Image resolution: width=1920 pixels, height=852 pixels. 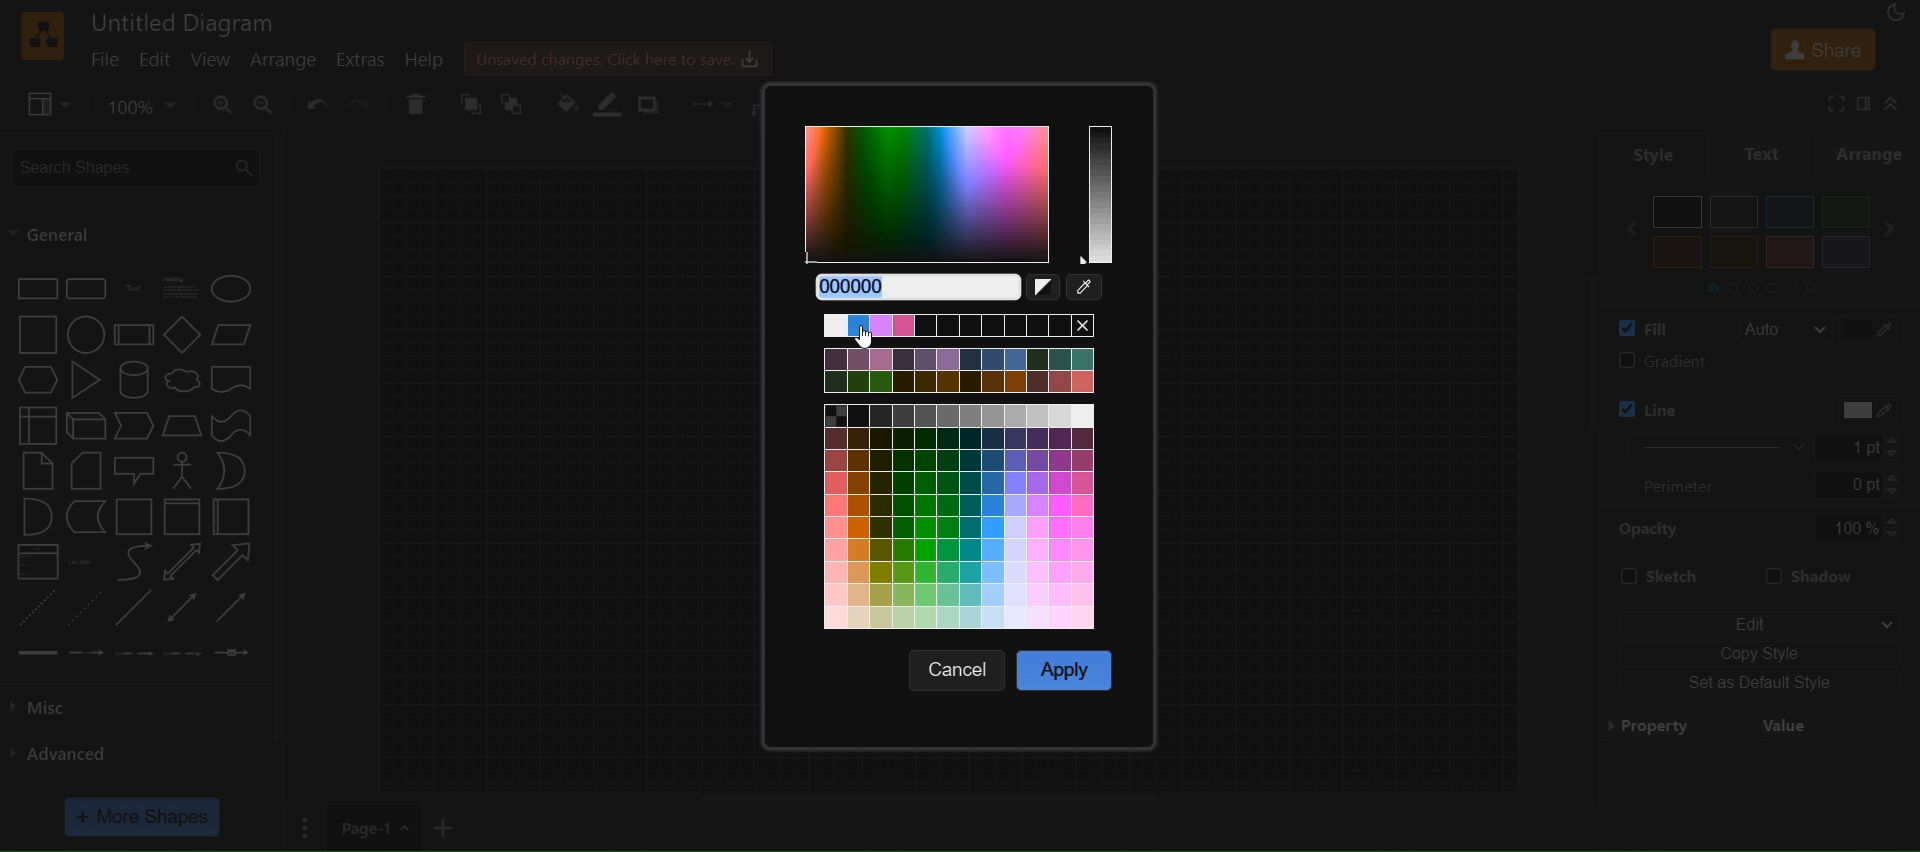 I want to click on extras, so click(x=366, y=59).